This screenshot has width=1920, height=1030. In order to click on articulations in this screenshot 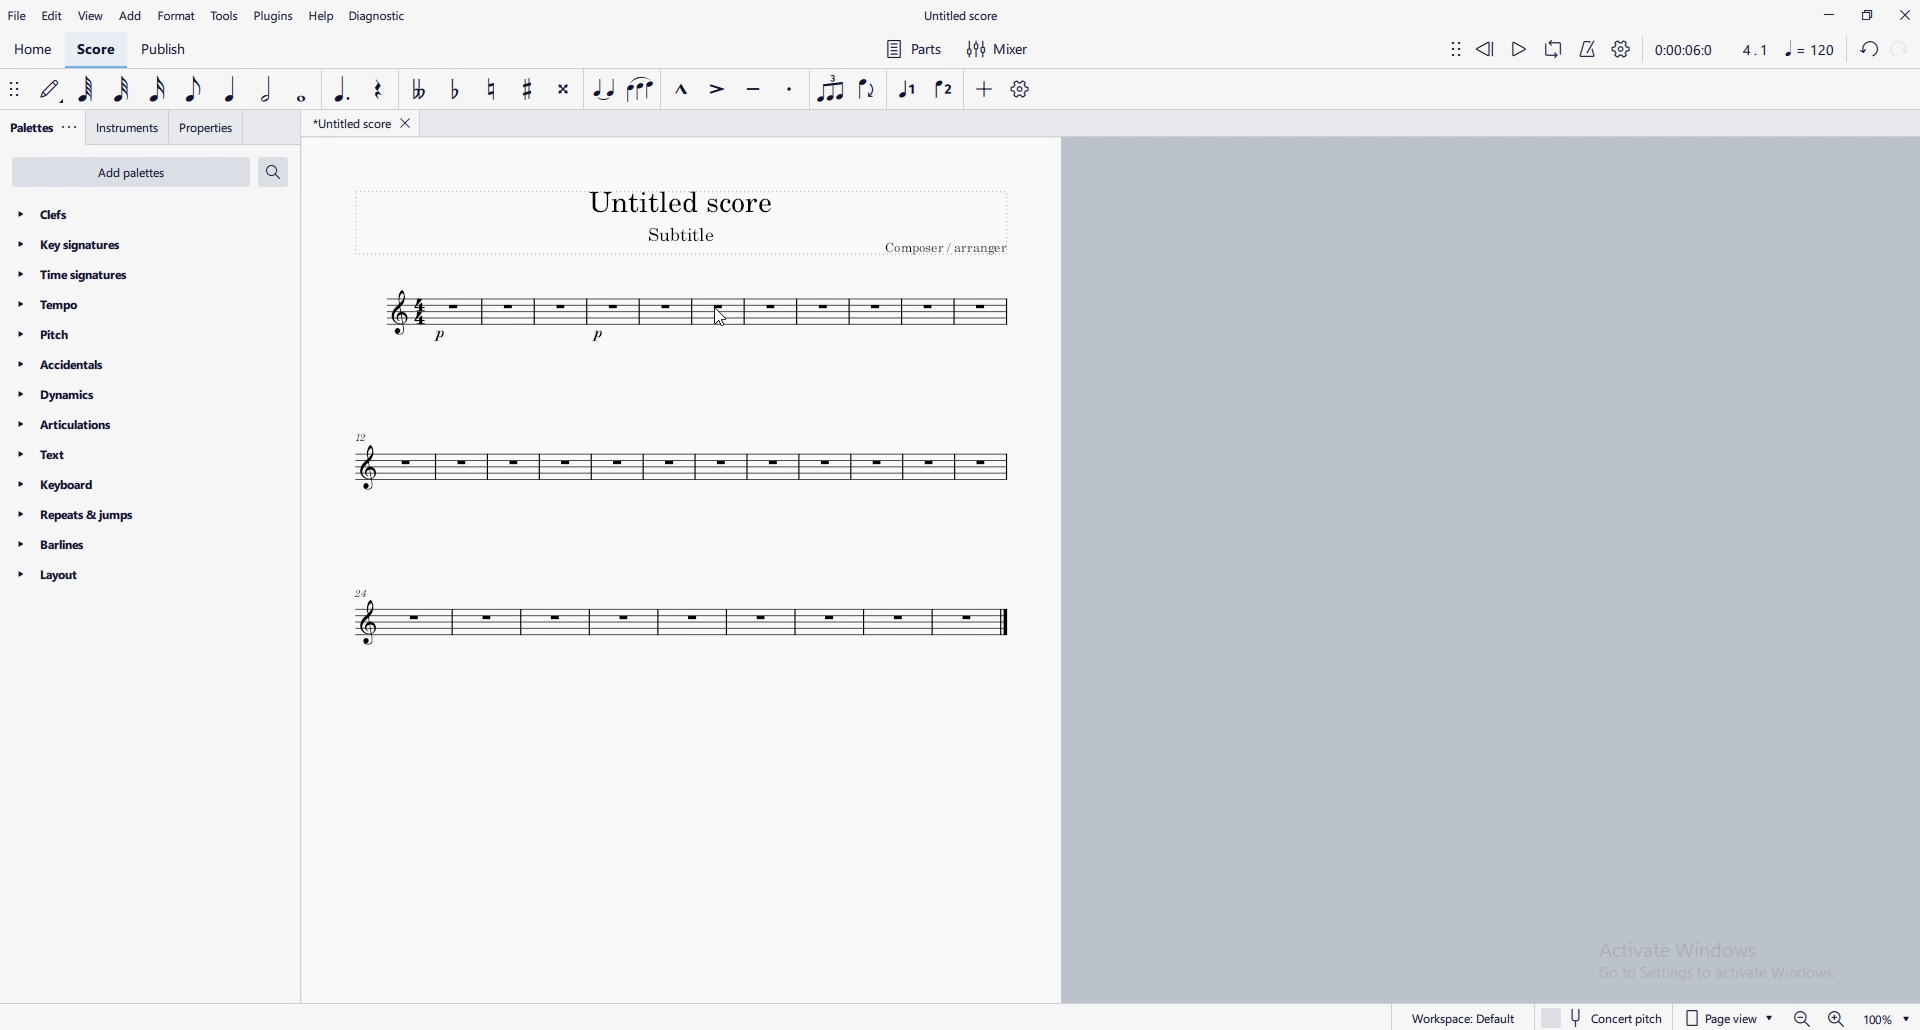, I will do `click(129, 424)`.